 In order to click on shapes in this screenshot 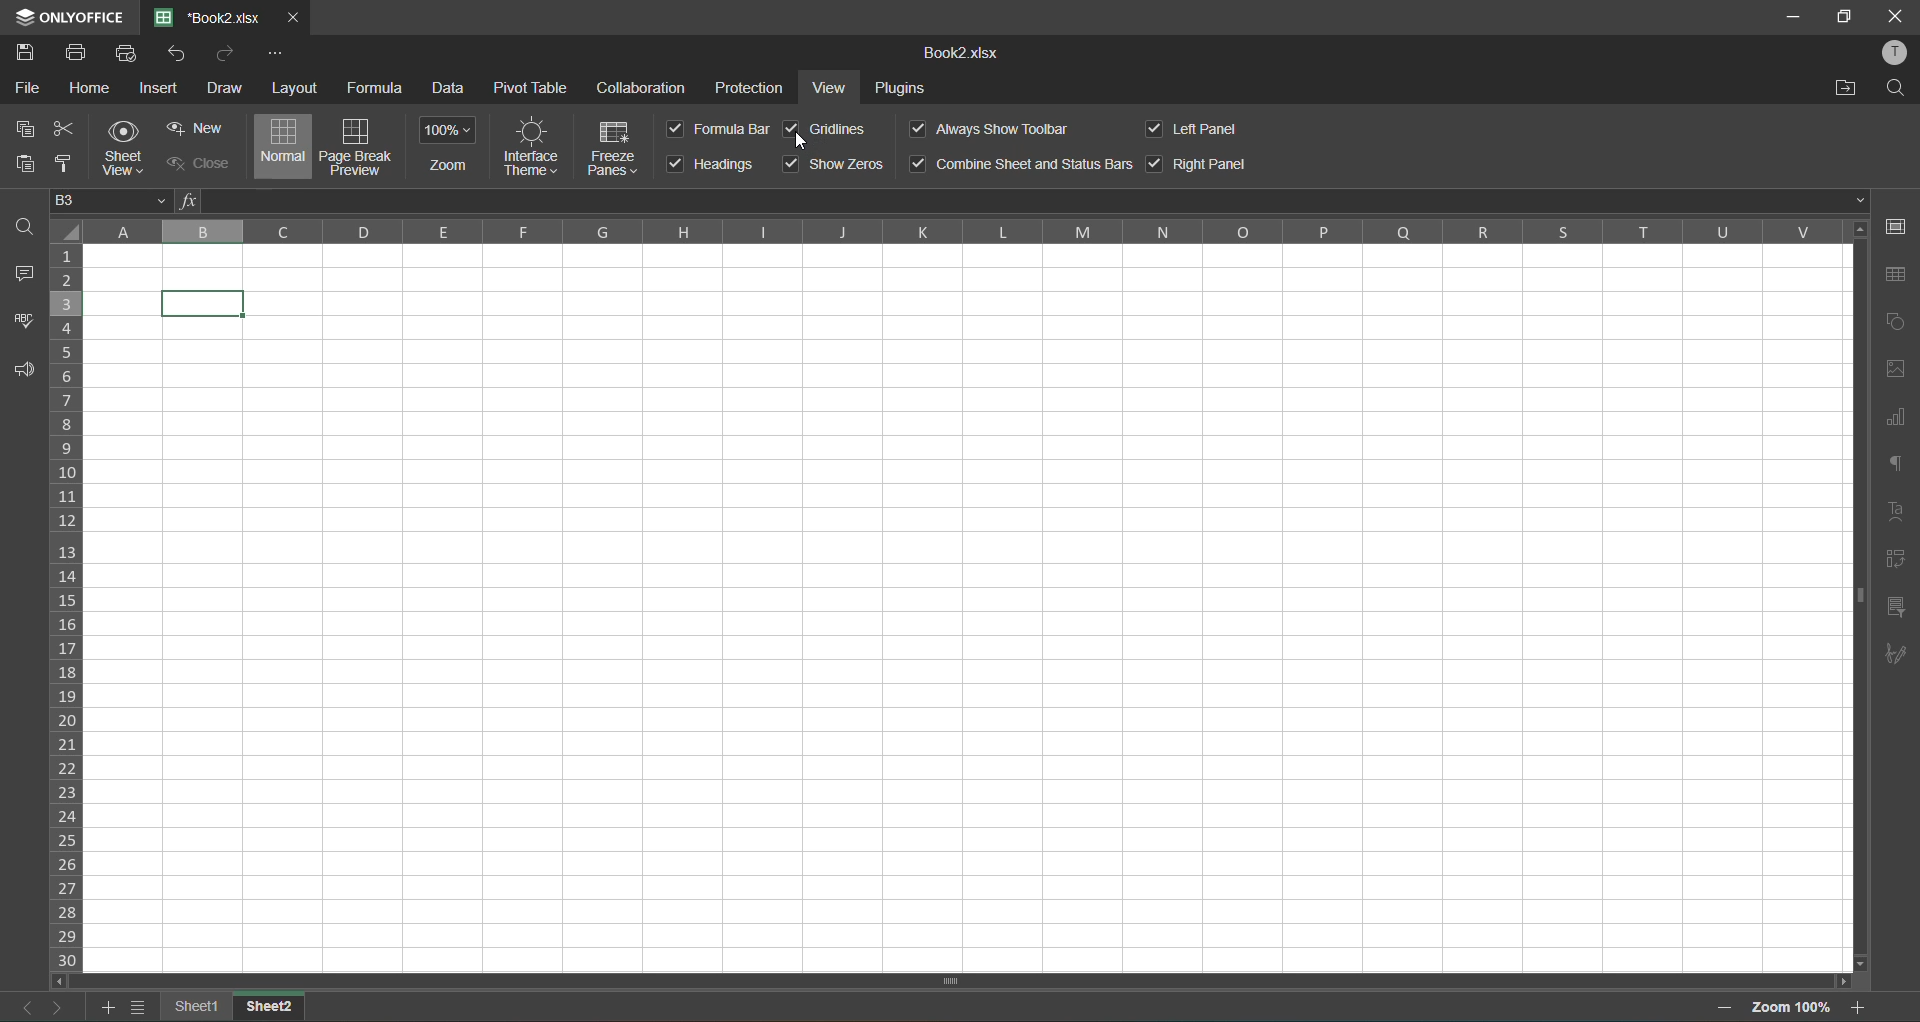, I will do `click(1896, 321)`.